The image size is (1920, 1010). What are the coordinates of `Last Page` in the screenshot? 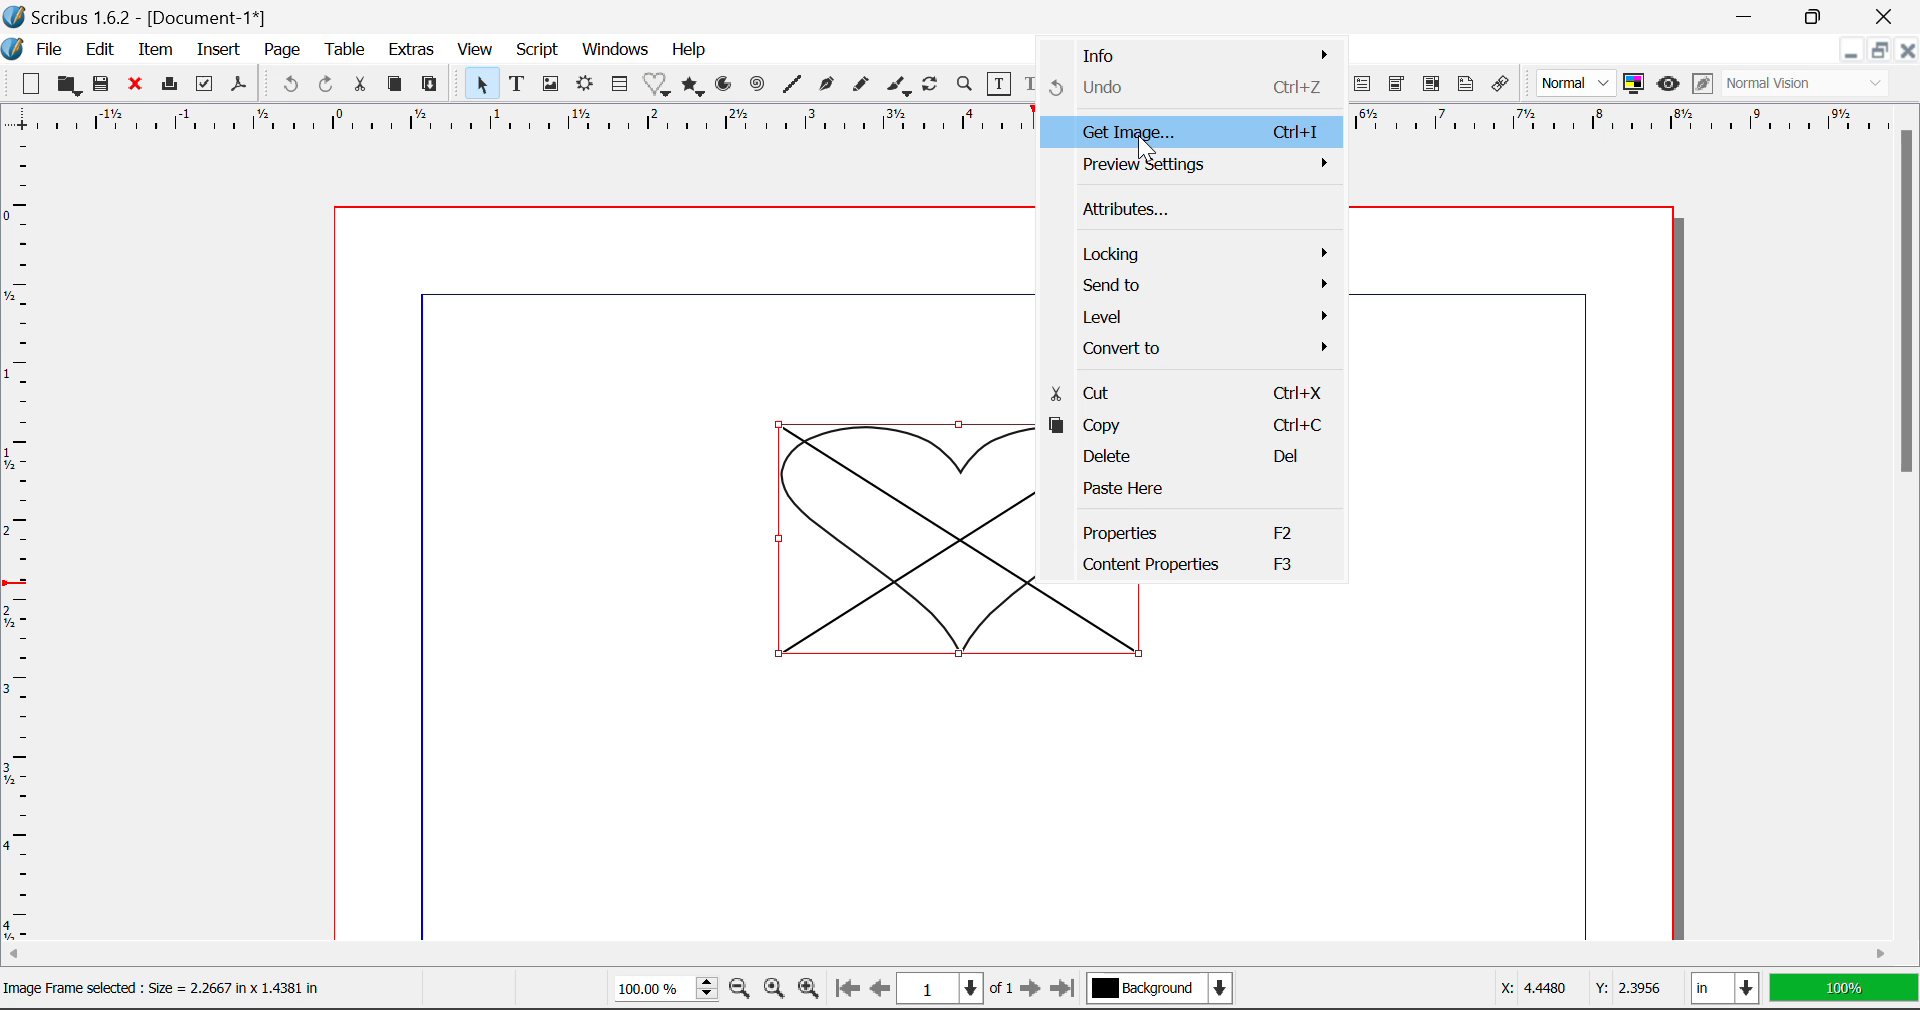 It's located at (1066, 989).